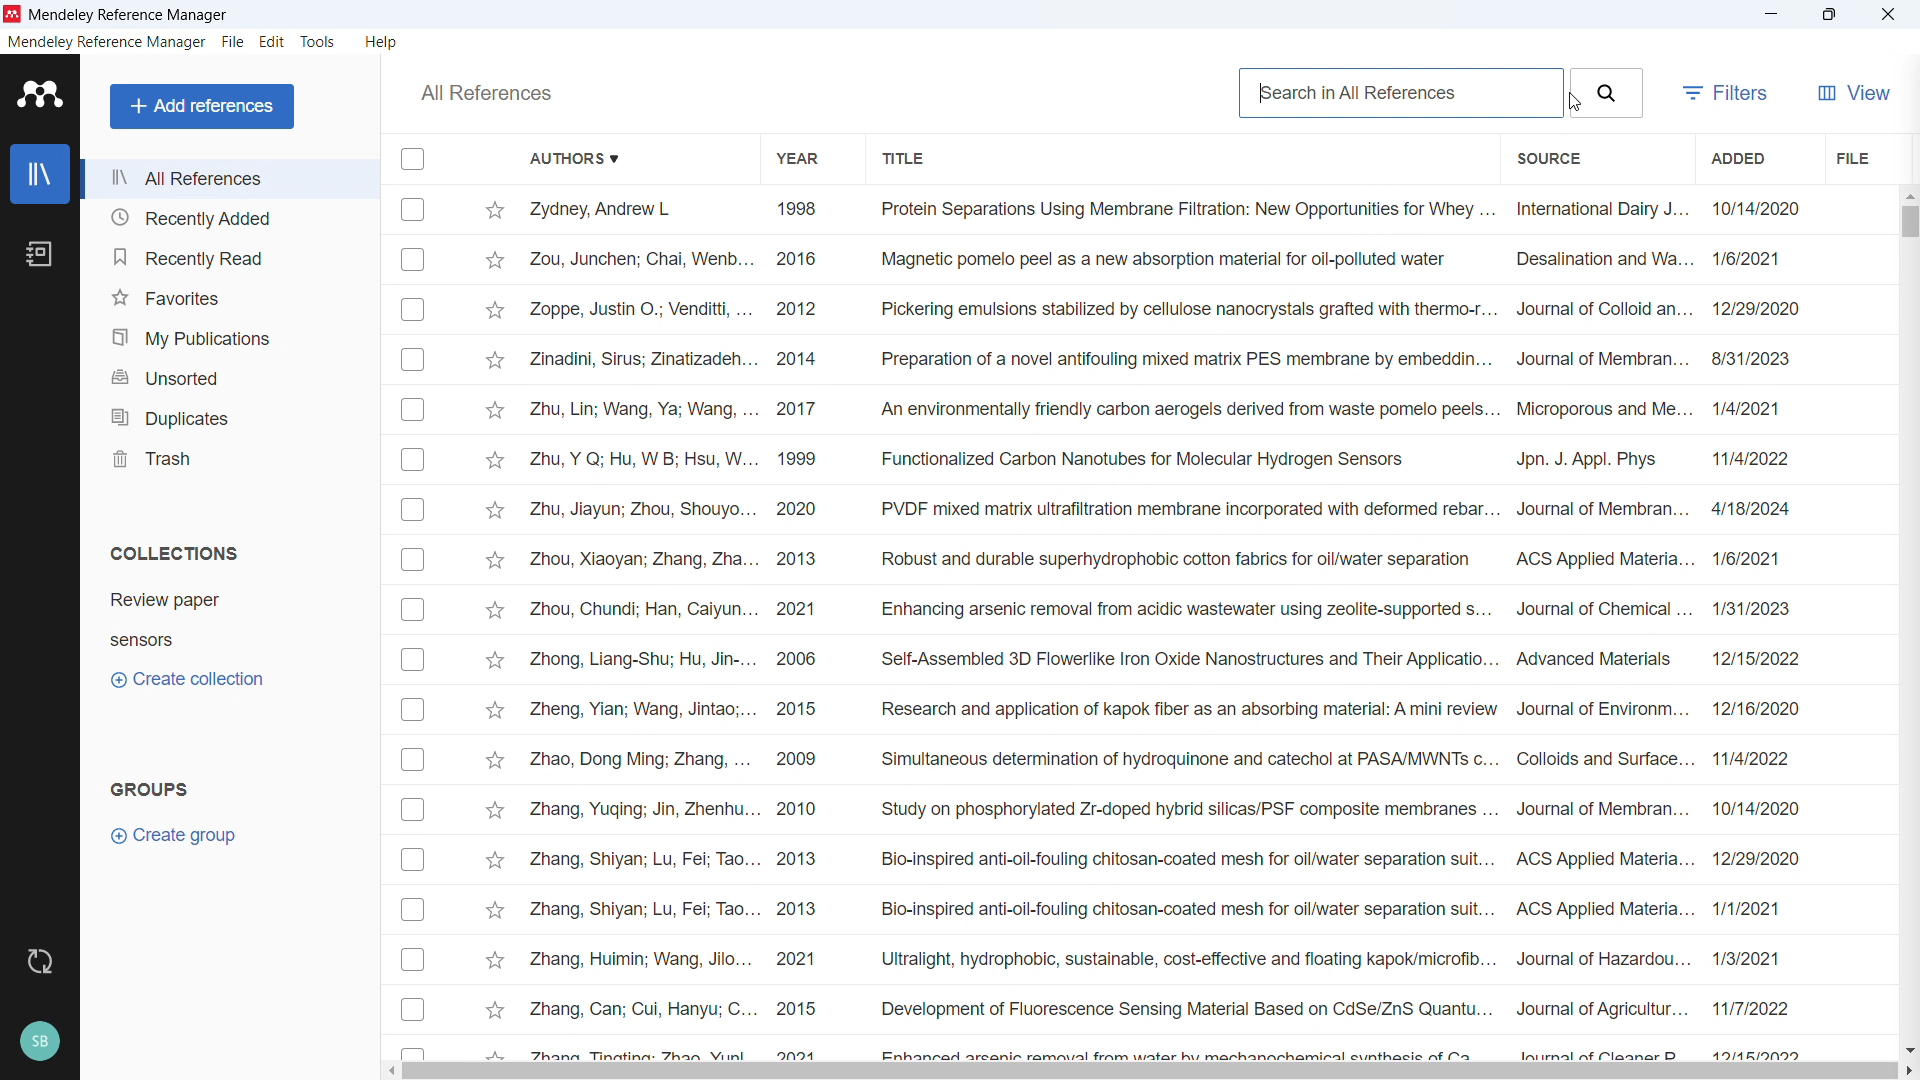 This screenshot has width=1920, height=1080. I want to click on Source of individual entries , so click(1601, 627).